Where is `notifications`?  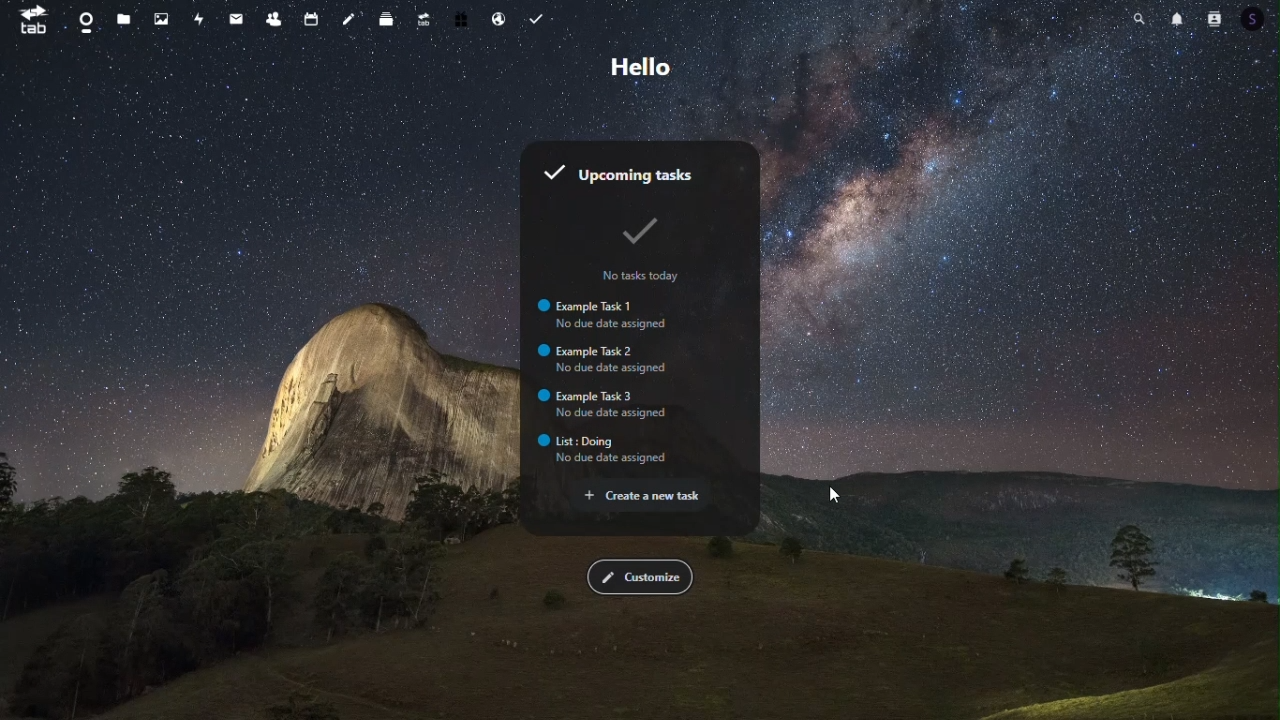 notifications is located at coordinates (1177, 18).